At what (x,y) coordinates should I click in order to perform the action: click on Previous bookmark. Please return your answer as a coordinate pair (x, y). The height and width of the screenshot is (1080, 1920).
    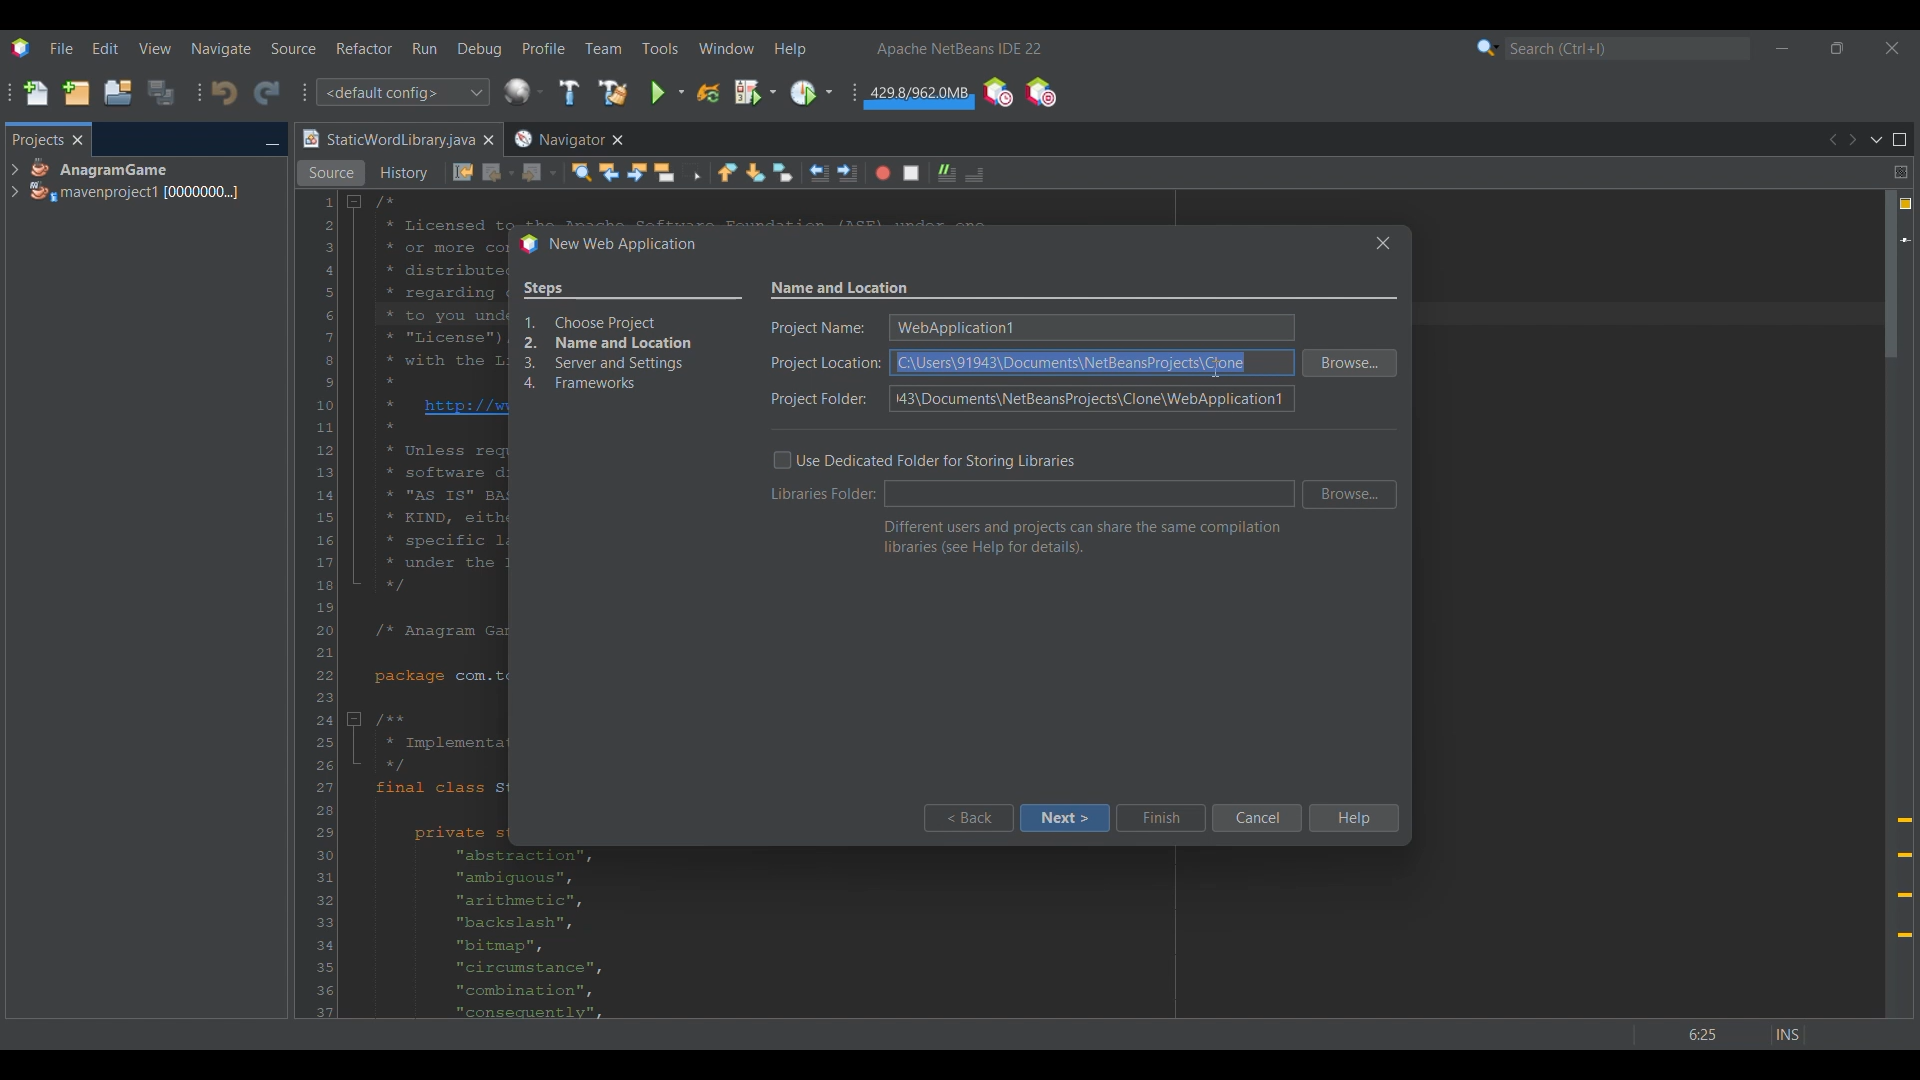
    Looking at the image, I should click on (727, 172).